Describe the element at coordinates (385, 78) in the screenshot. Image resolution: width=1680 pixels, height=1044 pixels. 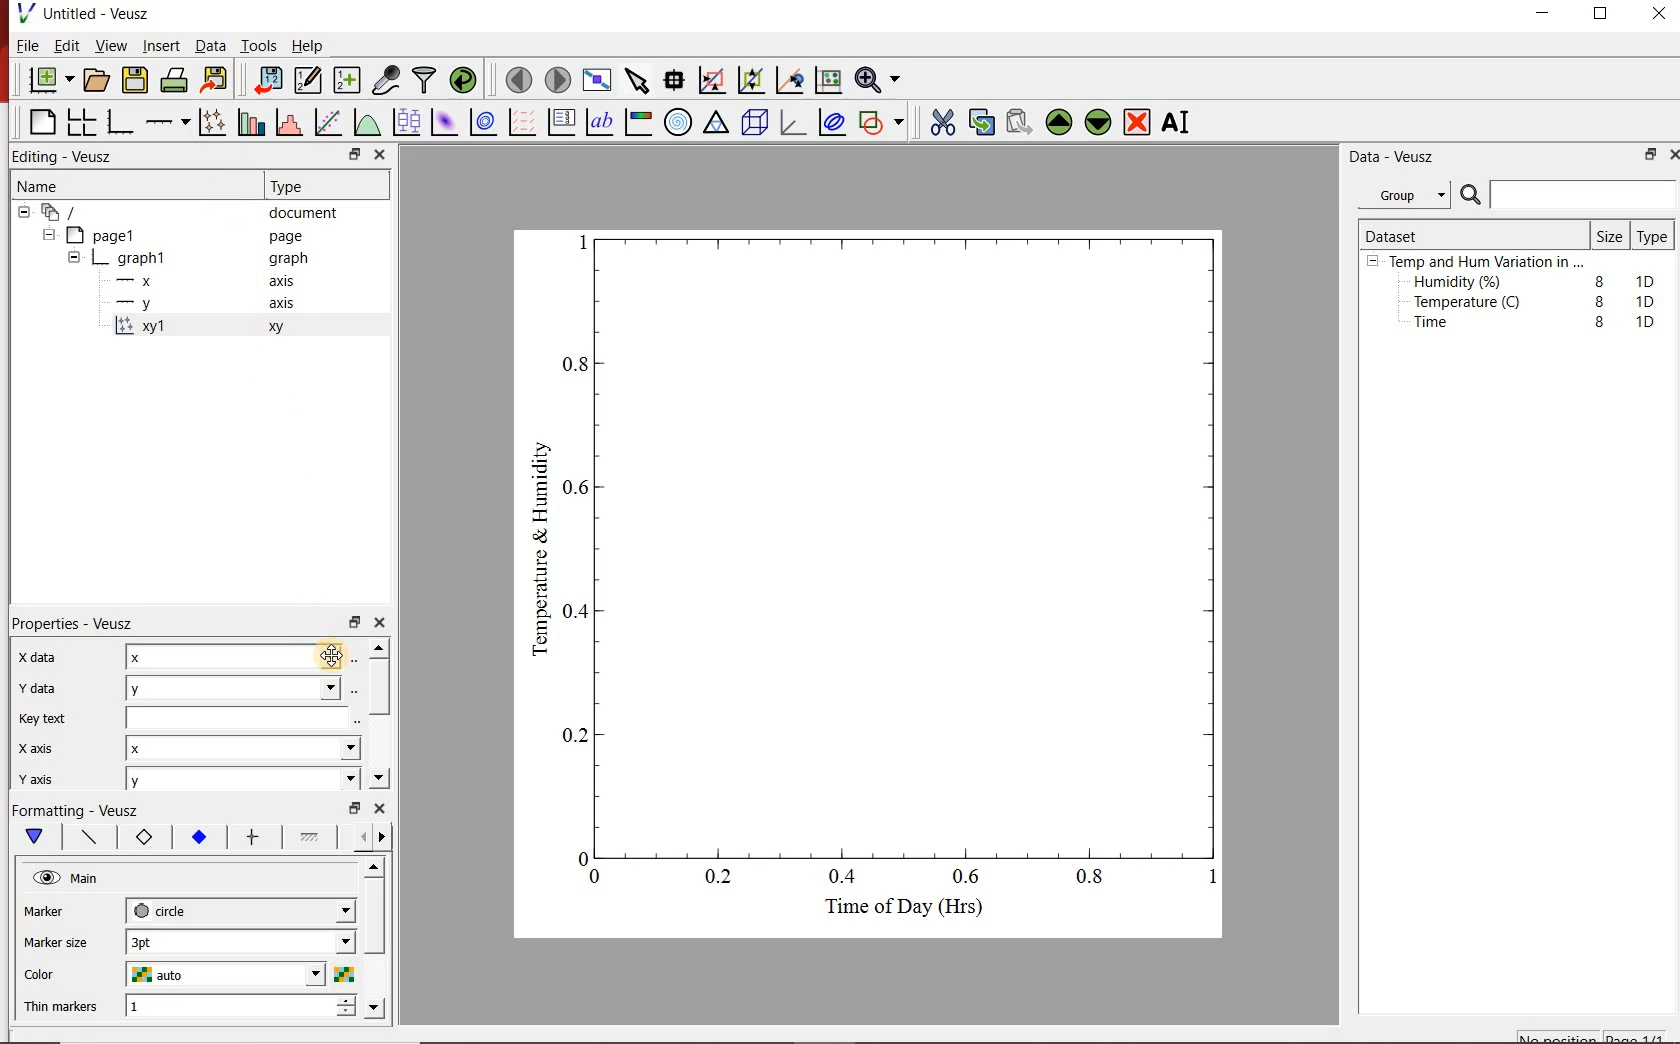
I see `capture remote data` at that location.